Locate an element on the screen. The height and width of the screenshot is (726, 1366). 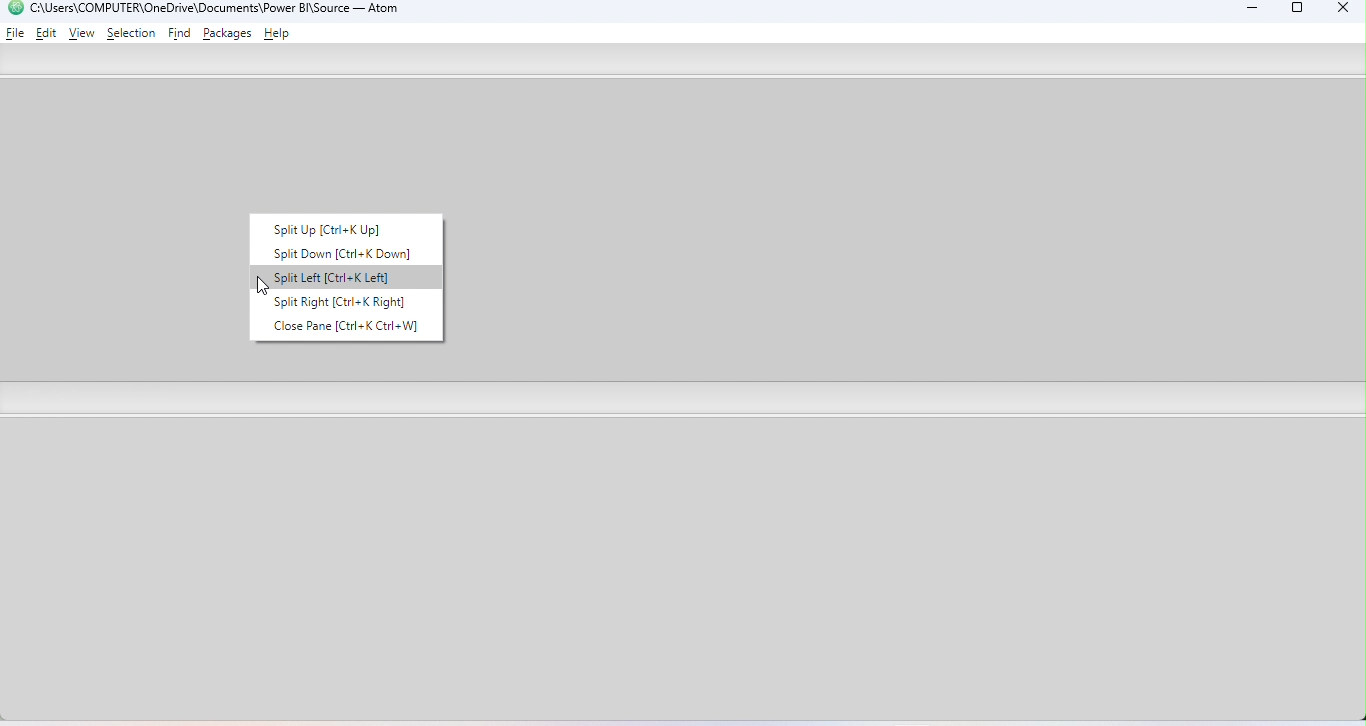
Help is located at coordinates (280, 35).